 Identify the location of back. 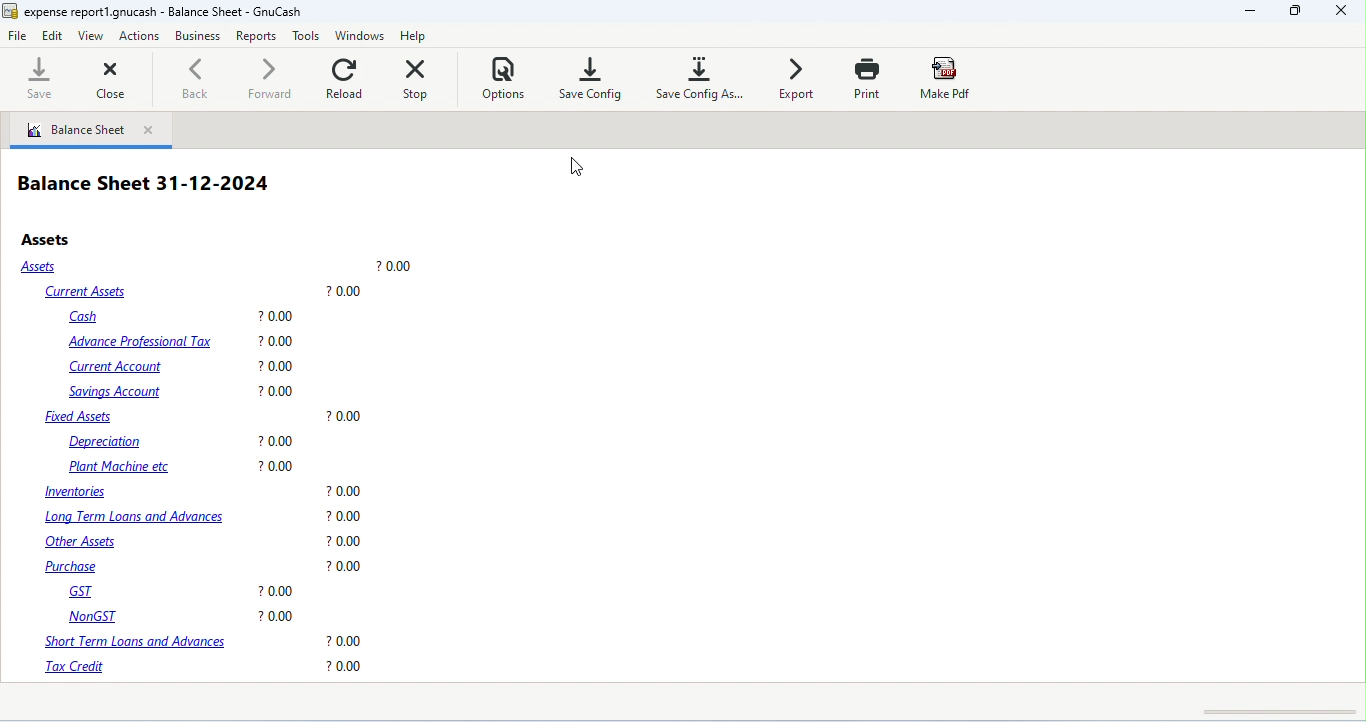
(201, 77).